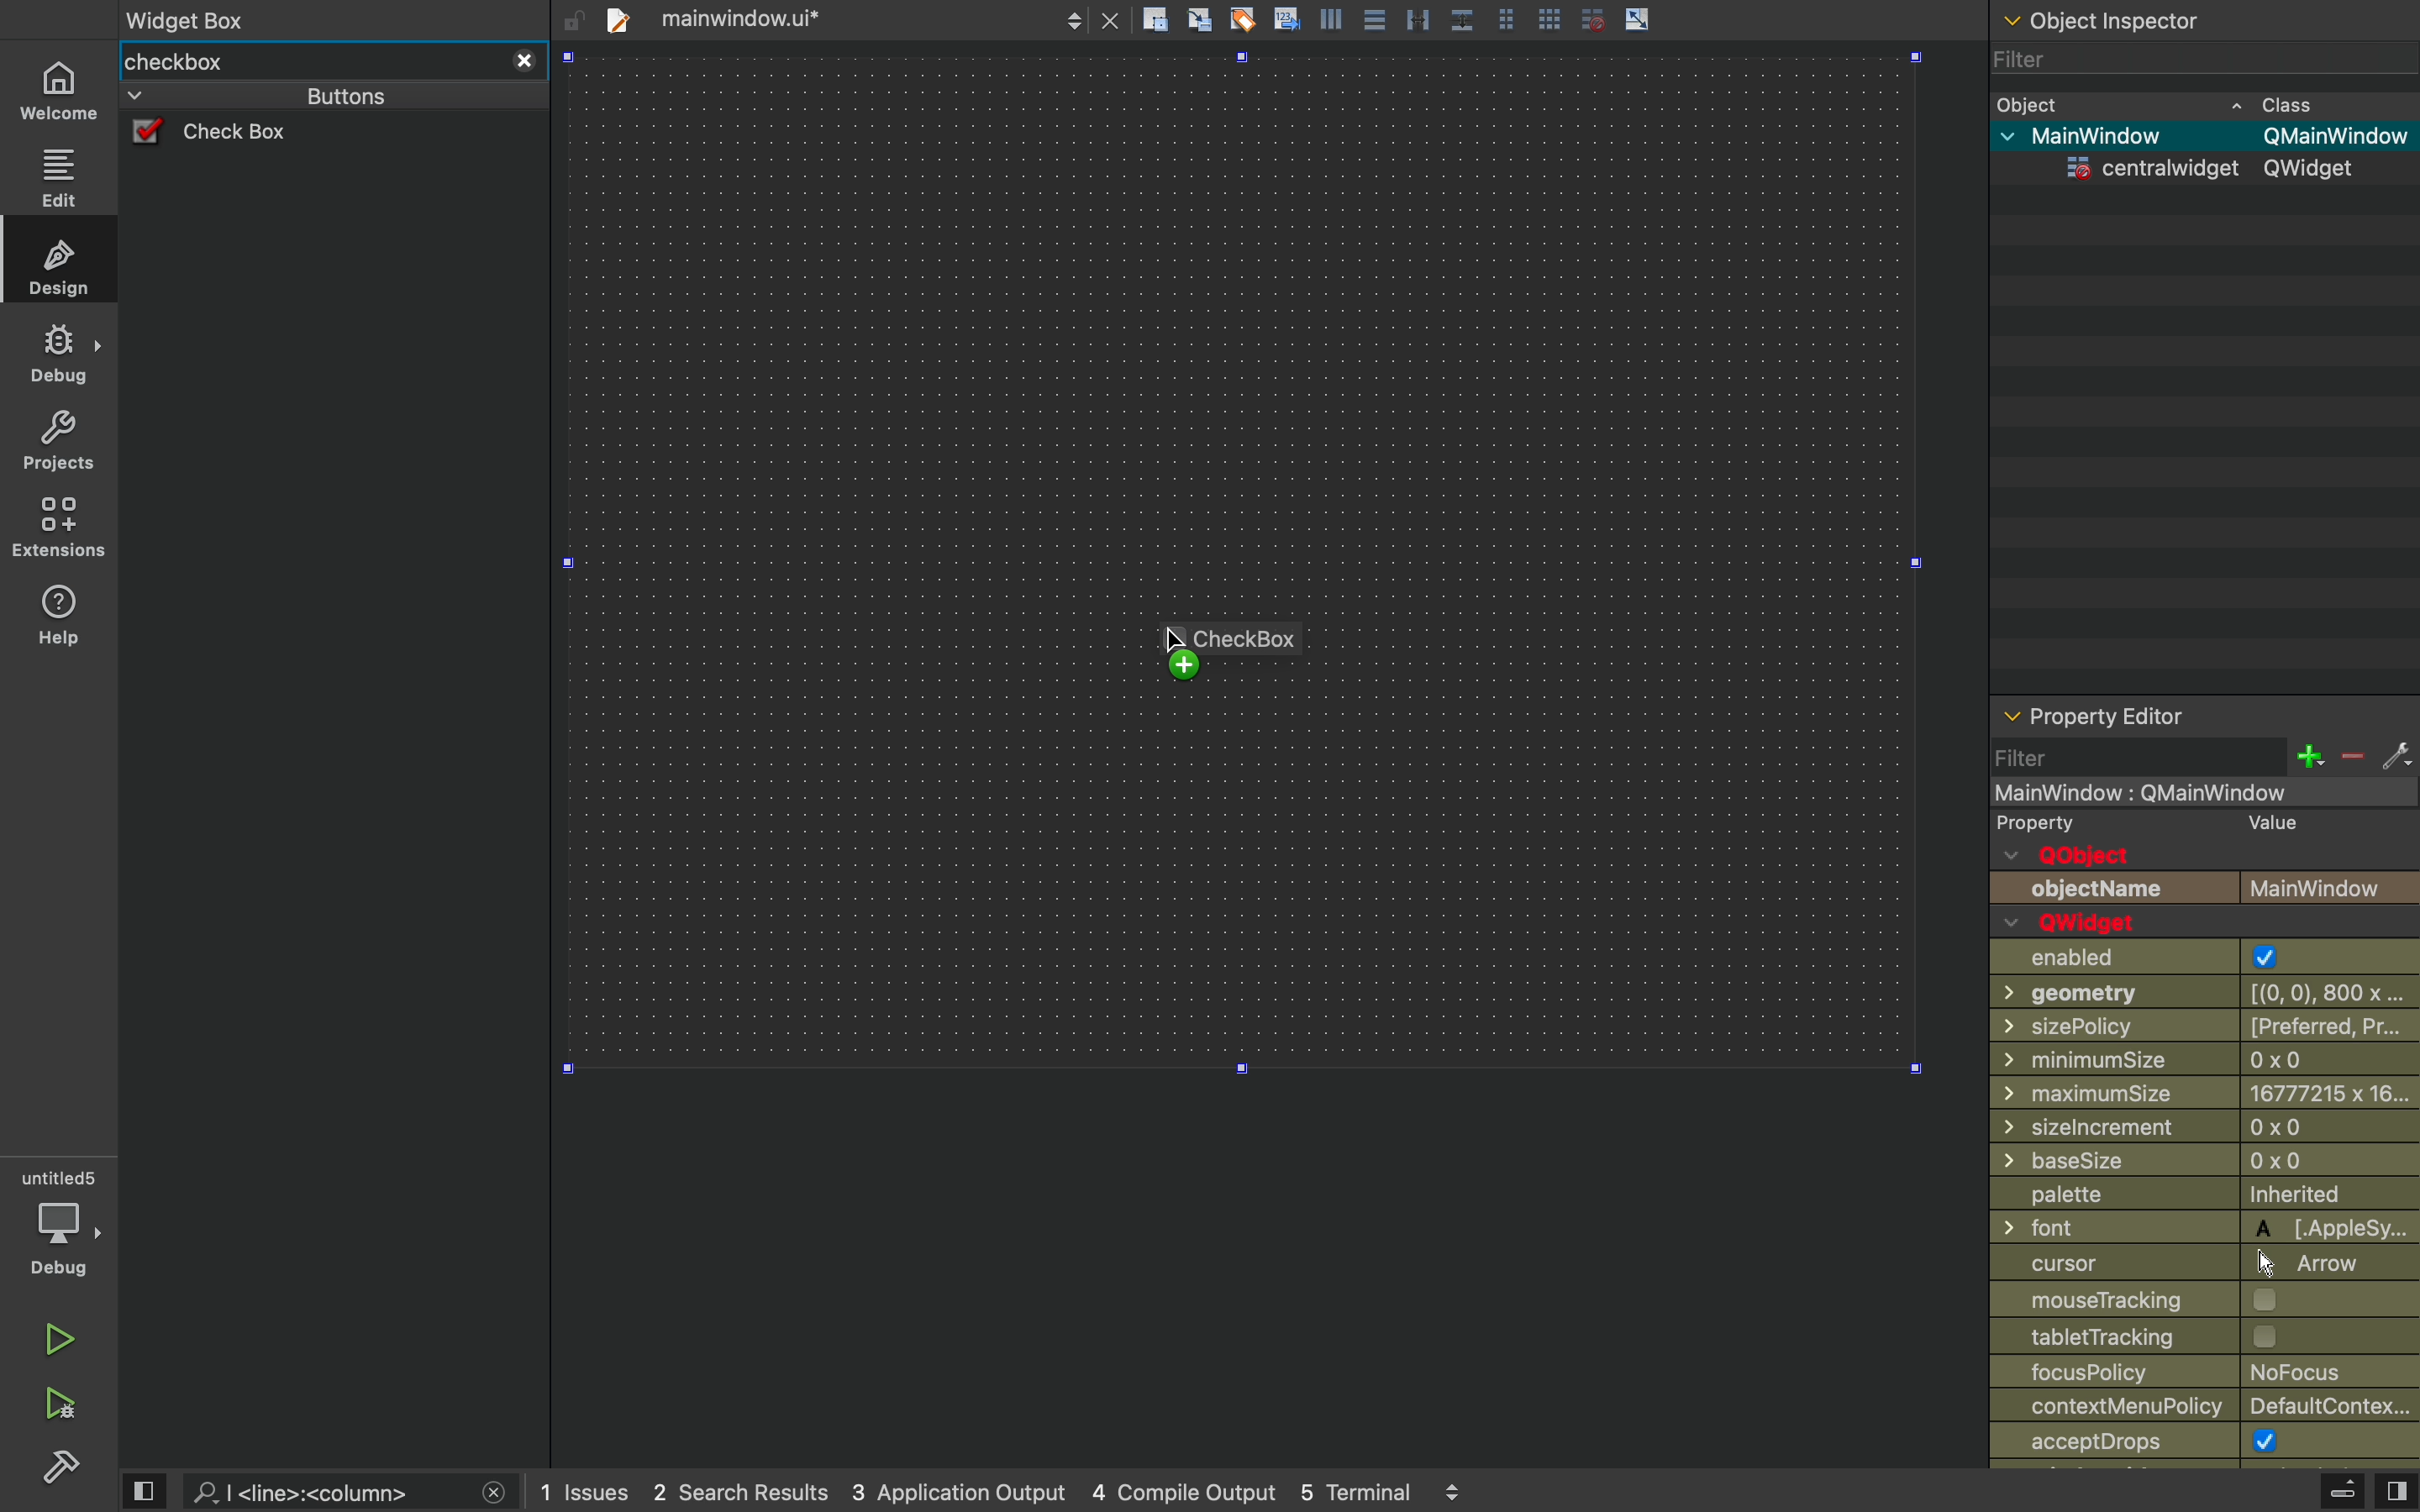  Describe the element at coordinates (309, 62) in the screenshot. I see `widget box` at that location.